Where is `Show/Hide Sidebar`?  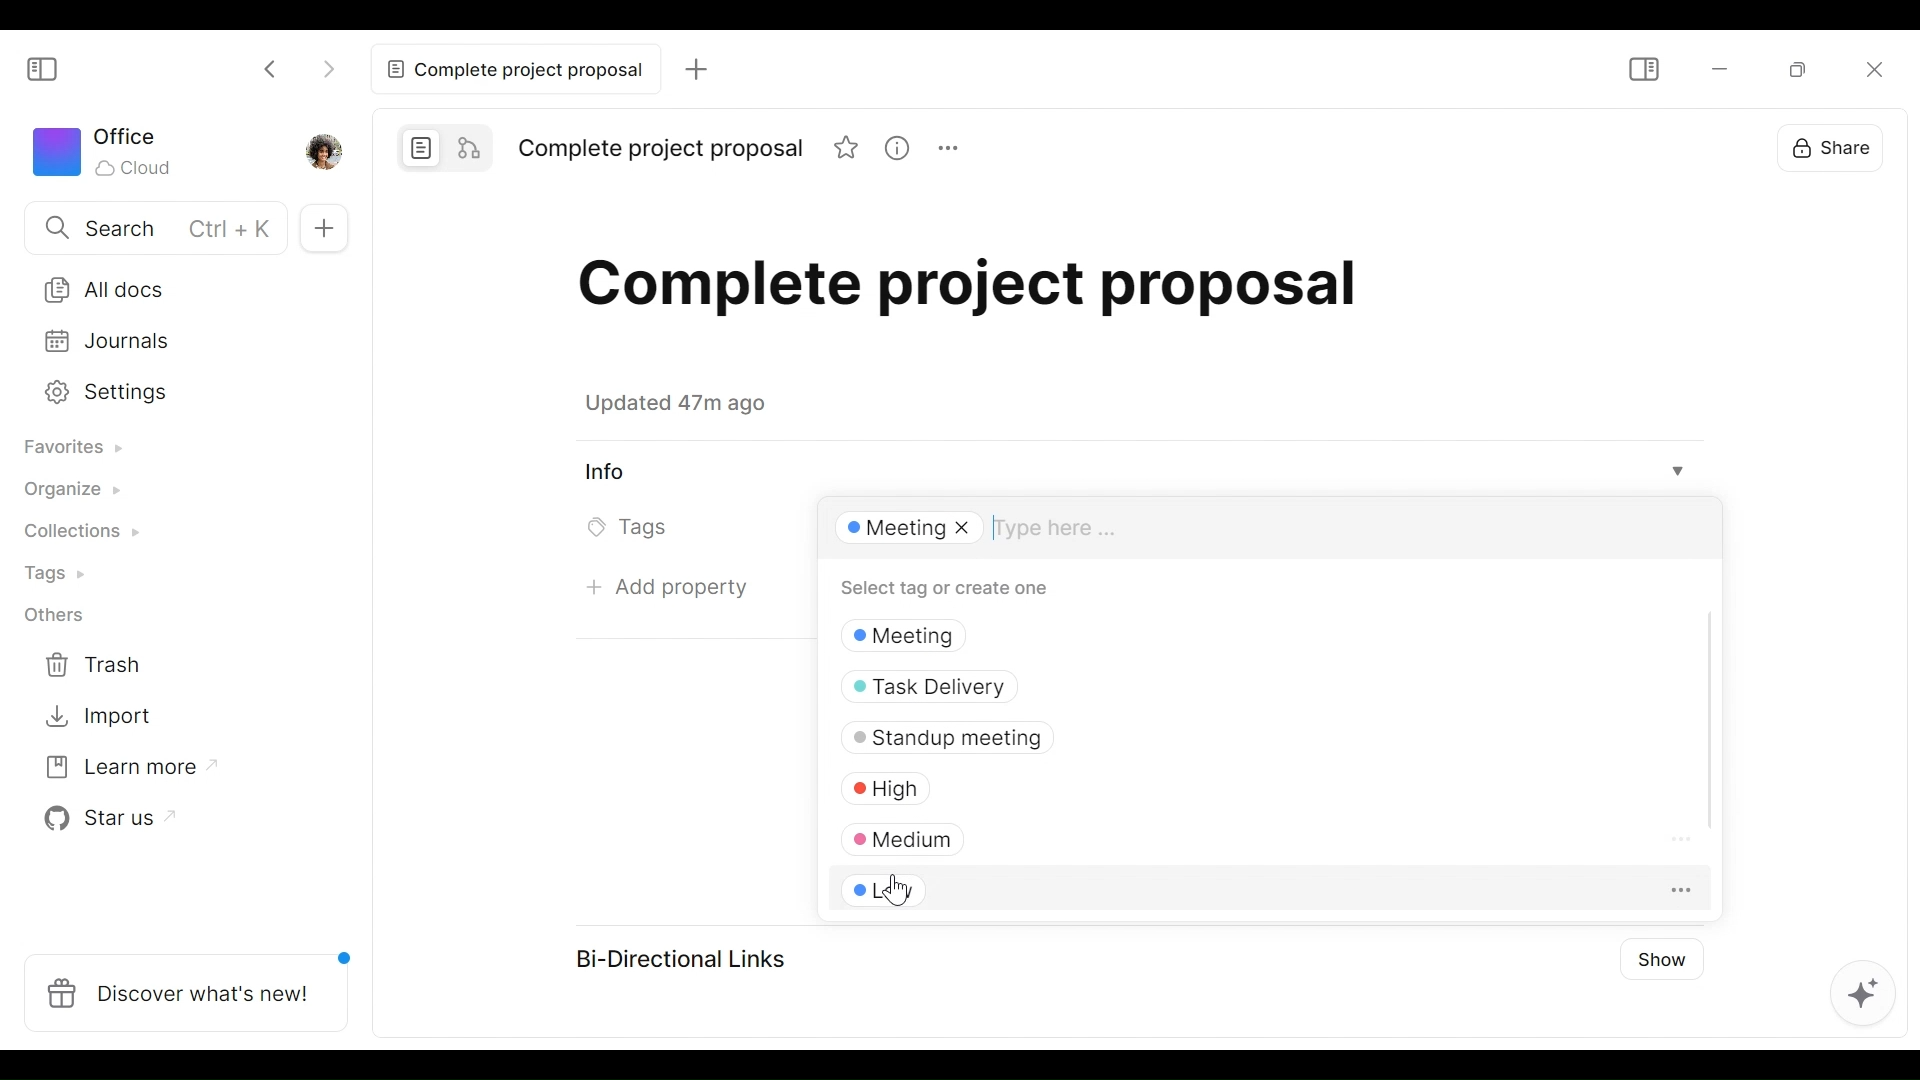
Show/Hide Sidebar is located at coordinates (51, 70).